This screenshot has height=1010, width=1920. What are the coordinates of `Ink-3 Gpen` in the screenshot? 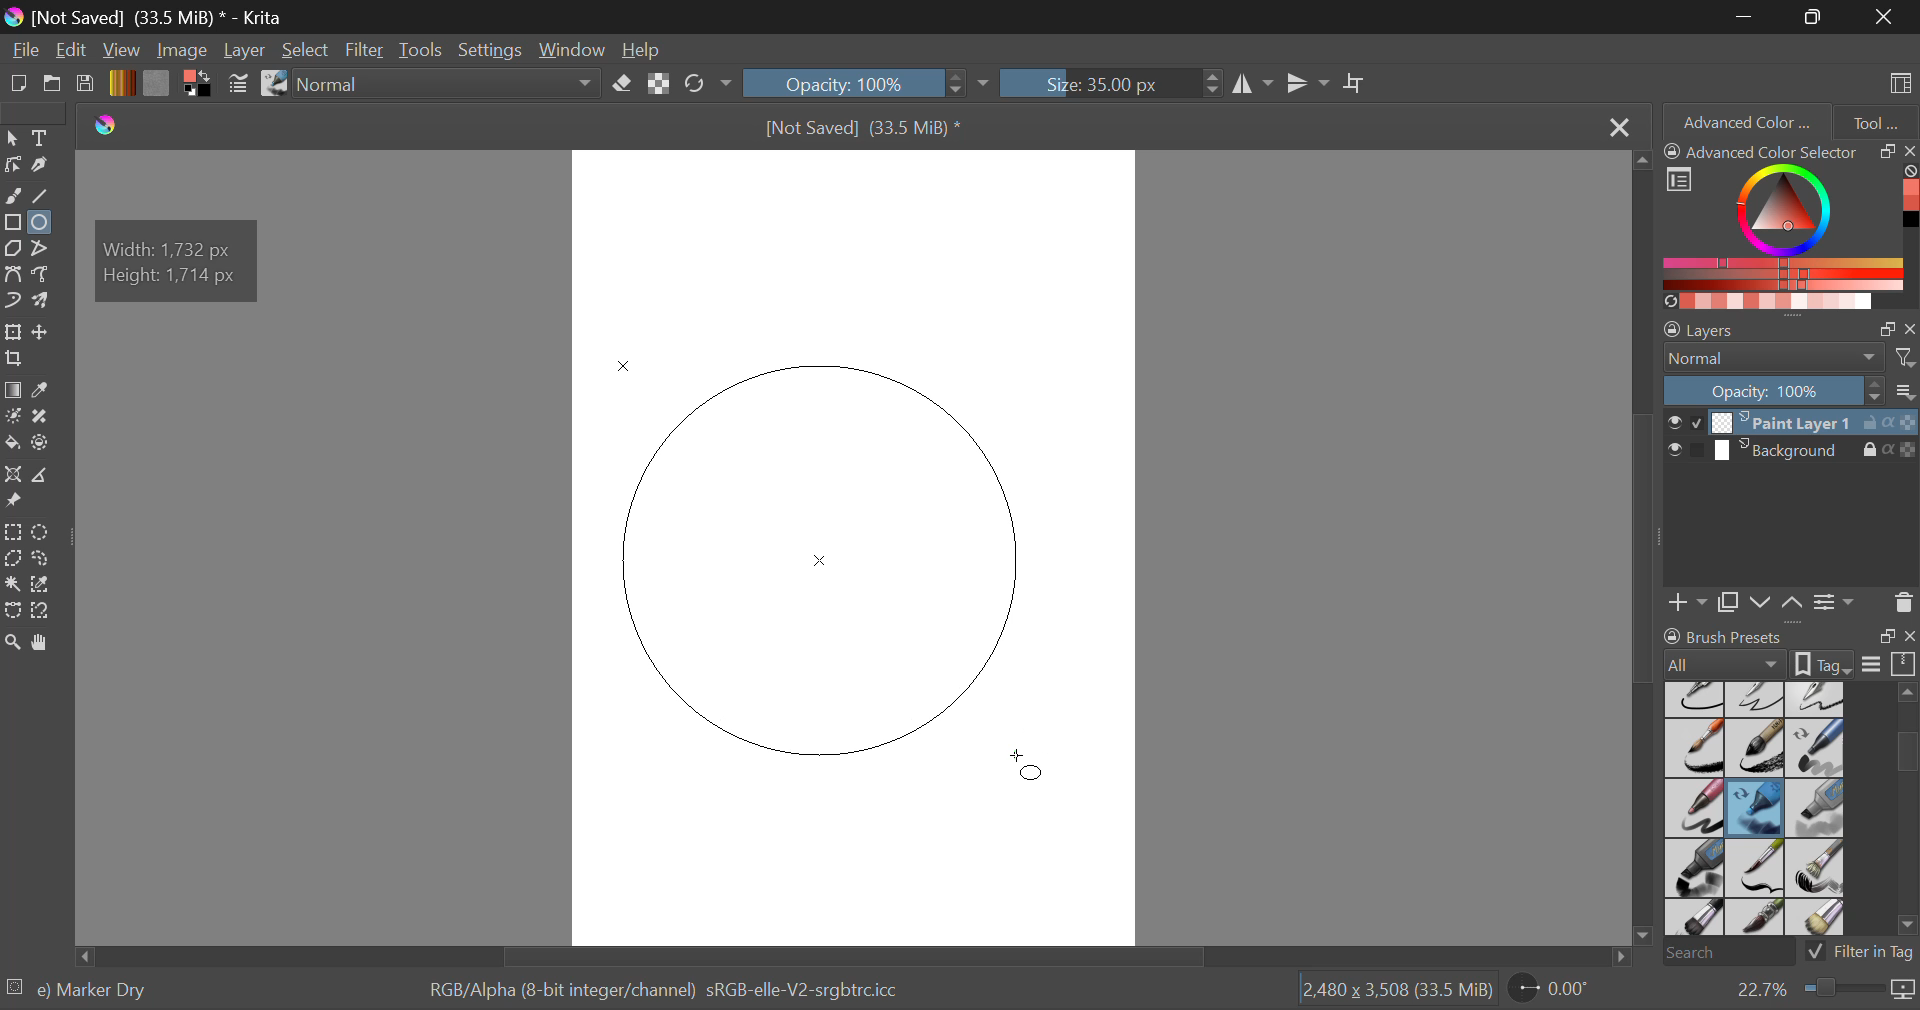 It's located at (1758, 699).